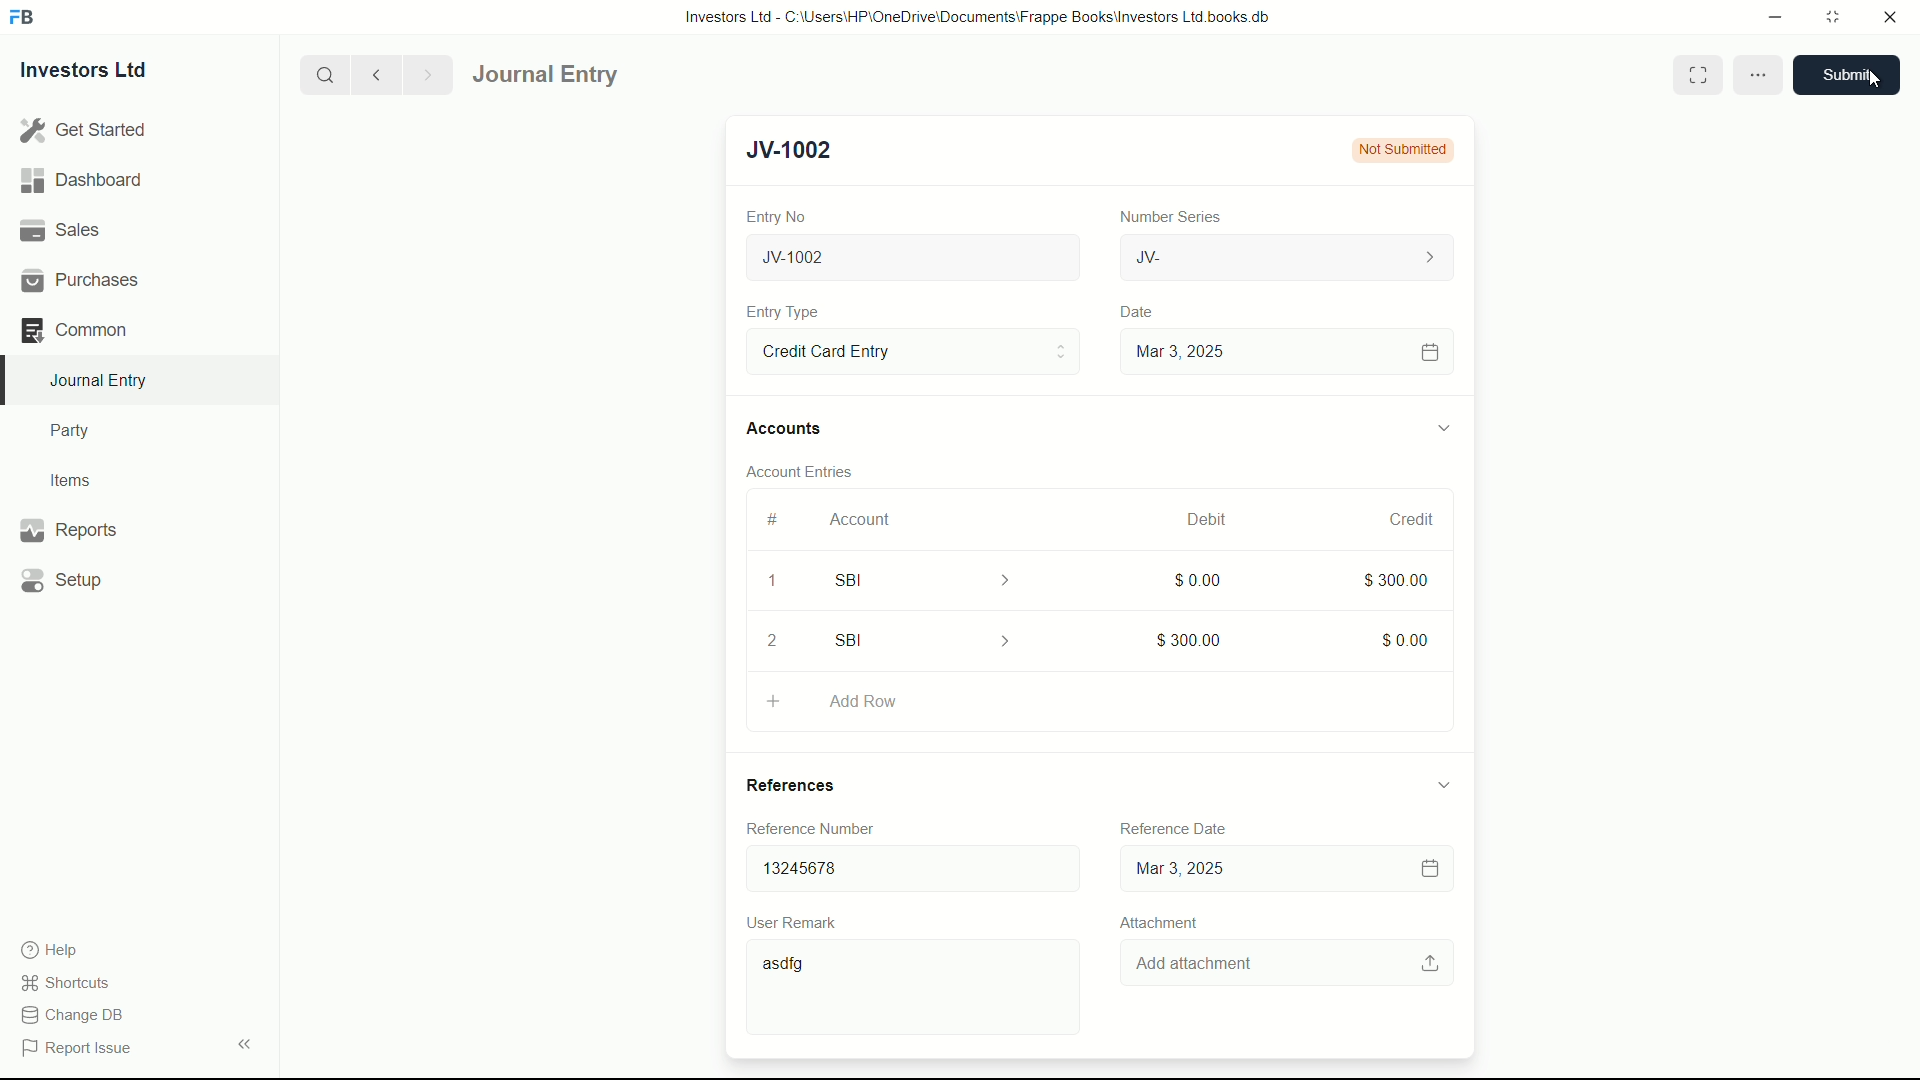 The width and height of the screenshot is (1920, 1080). What do you see at coordinates (1170, 825) in the screenshot?
I see `Reference date` at bounding box center [1170, 825].